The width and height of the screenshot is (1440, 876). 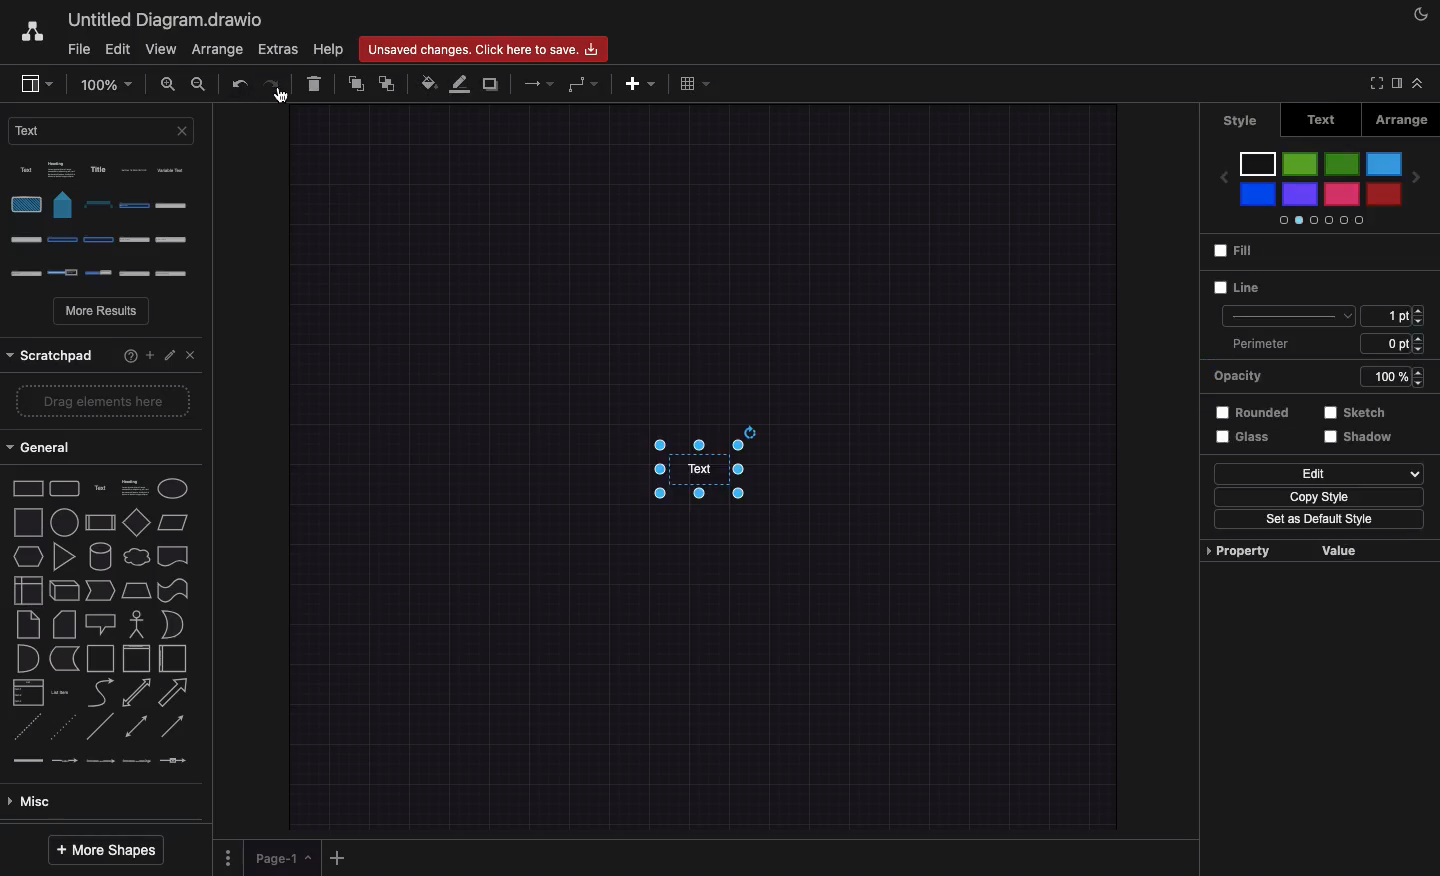 What do you see at coordinates (277, 49) in the screenshot?
I see `Extras` at bounding box center [277, 49].